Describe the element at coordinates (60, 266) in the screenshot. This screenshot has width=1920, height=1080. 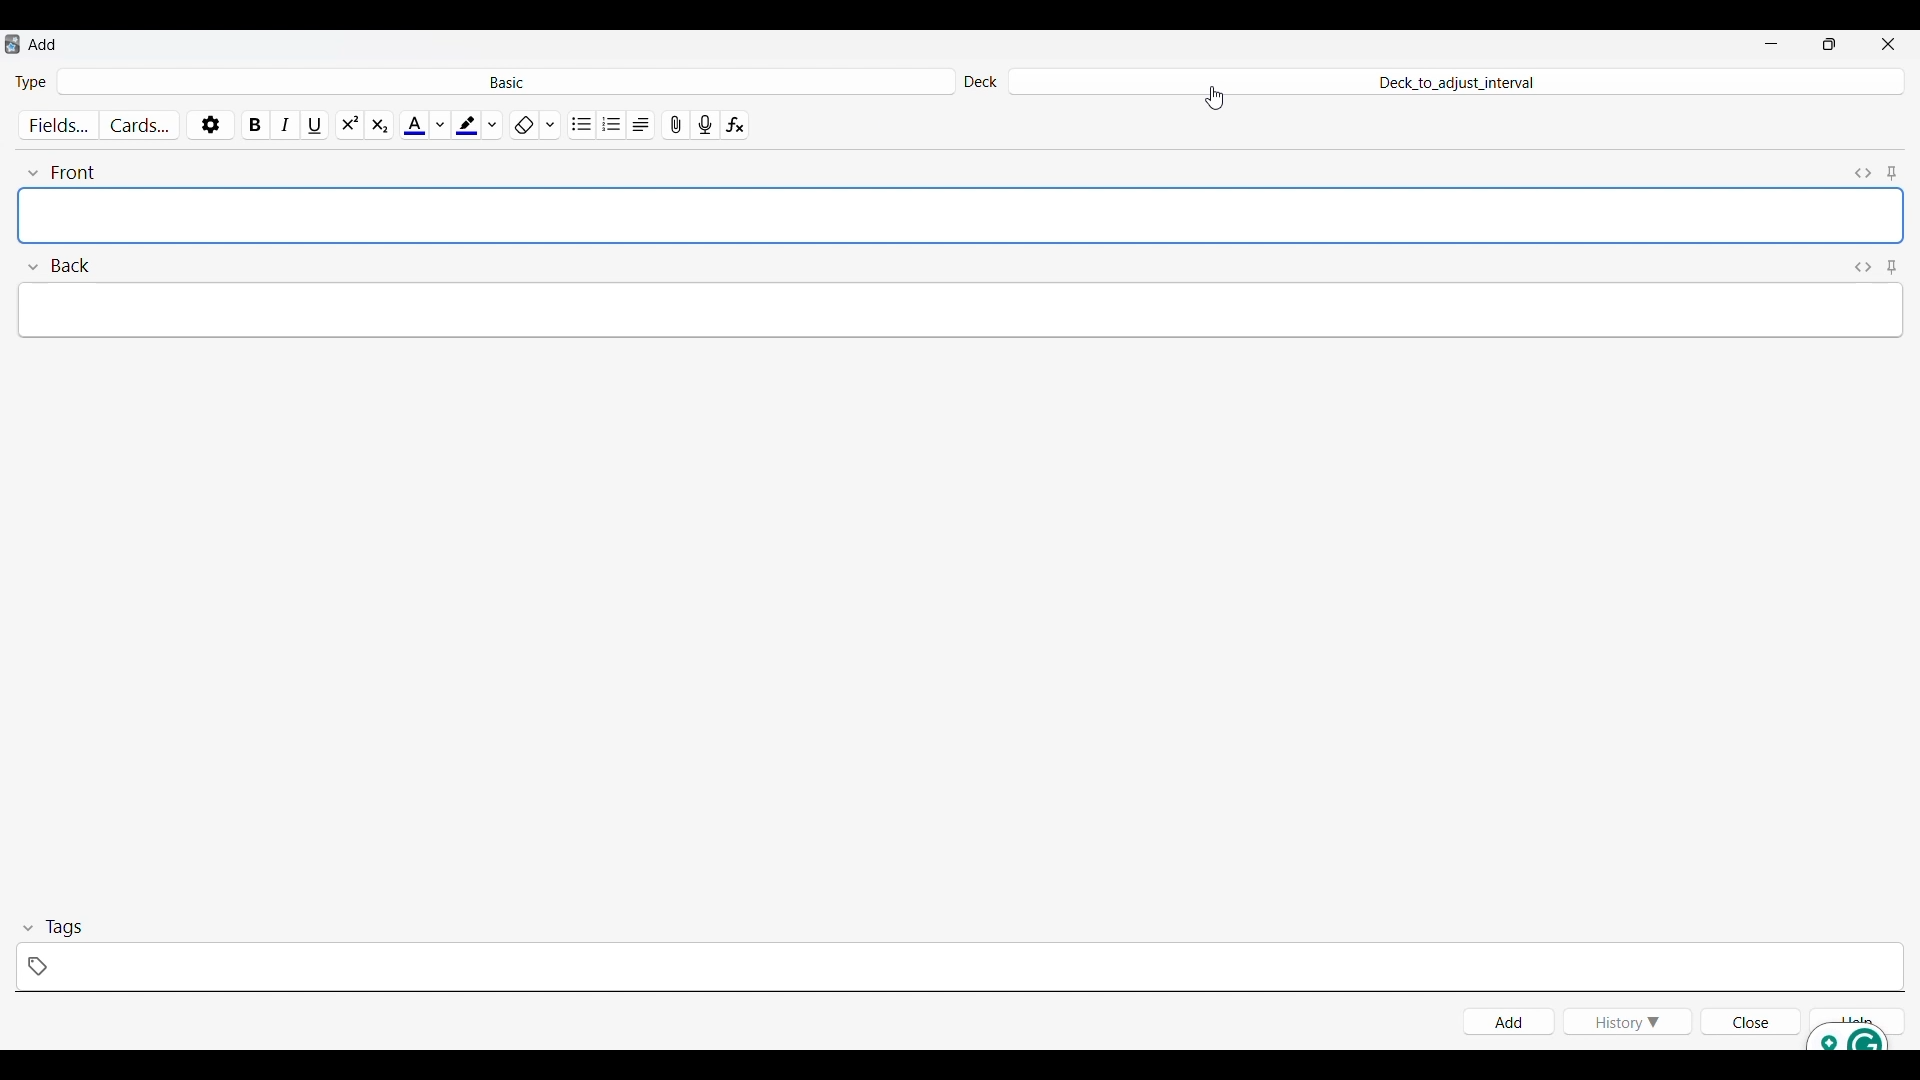
I see `Collapse Back field` at that location.